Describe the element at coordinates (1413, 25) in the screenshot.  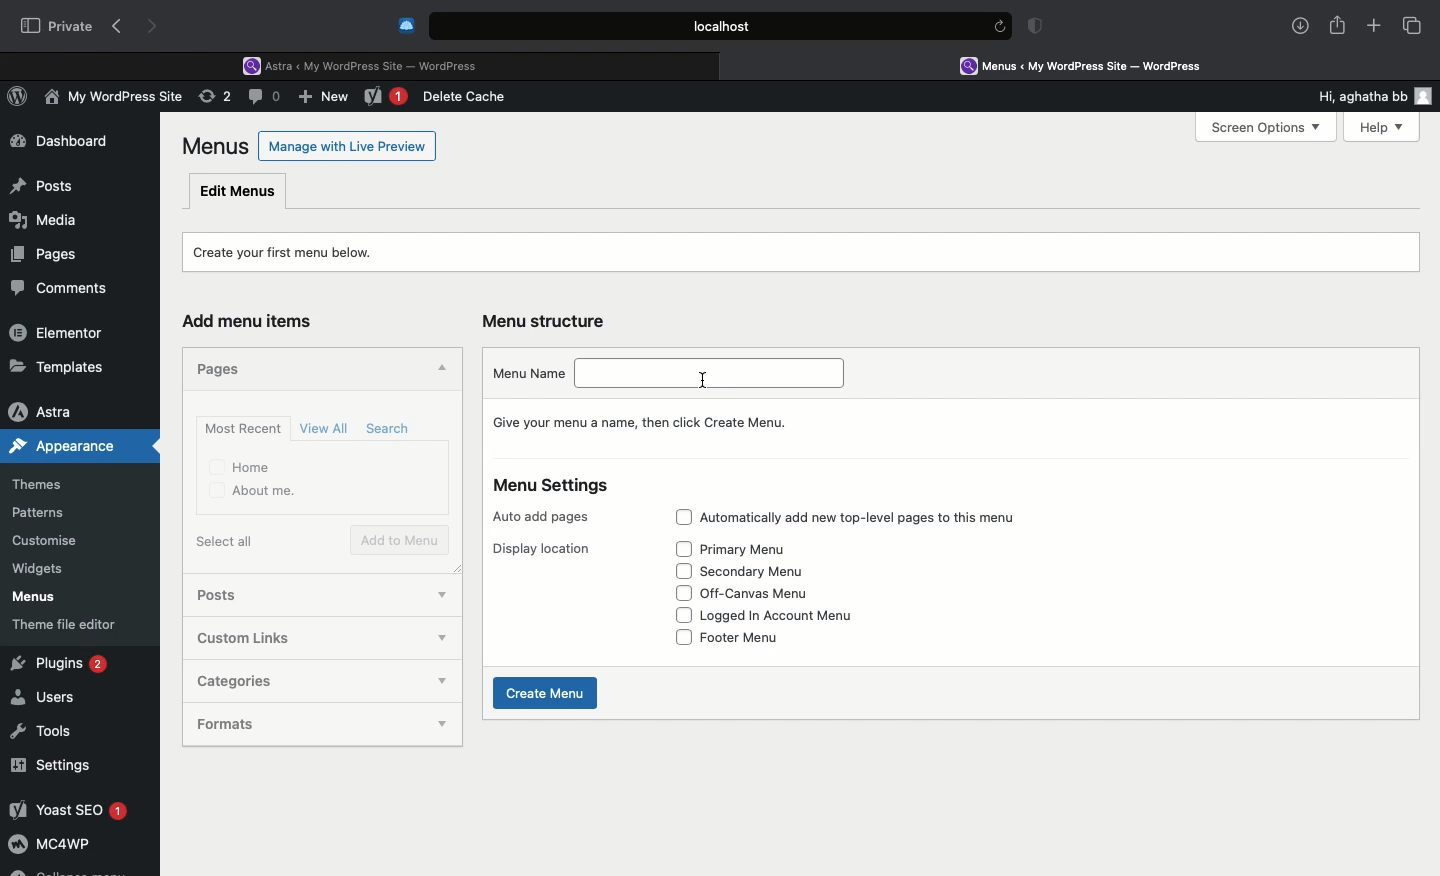
I see `Tabs` at that location.